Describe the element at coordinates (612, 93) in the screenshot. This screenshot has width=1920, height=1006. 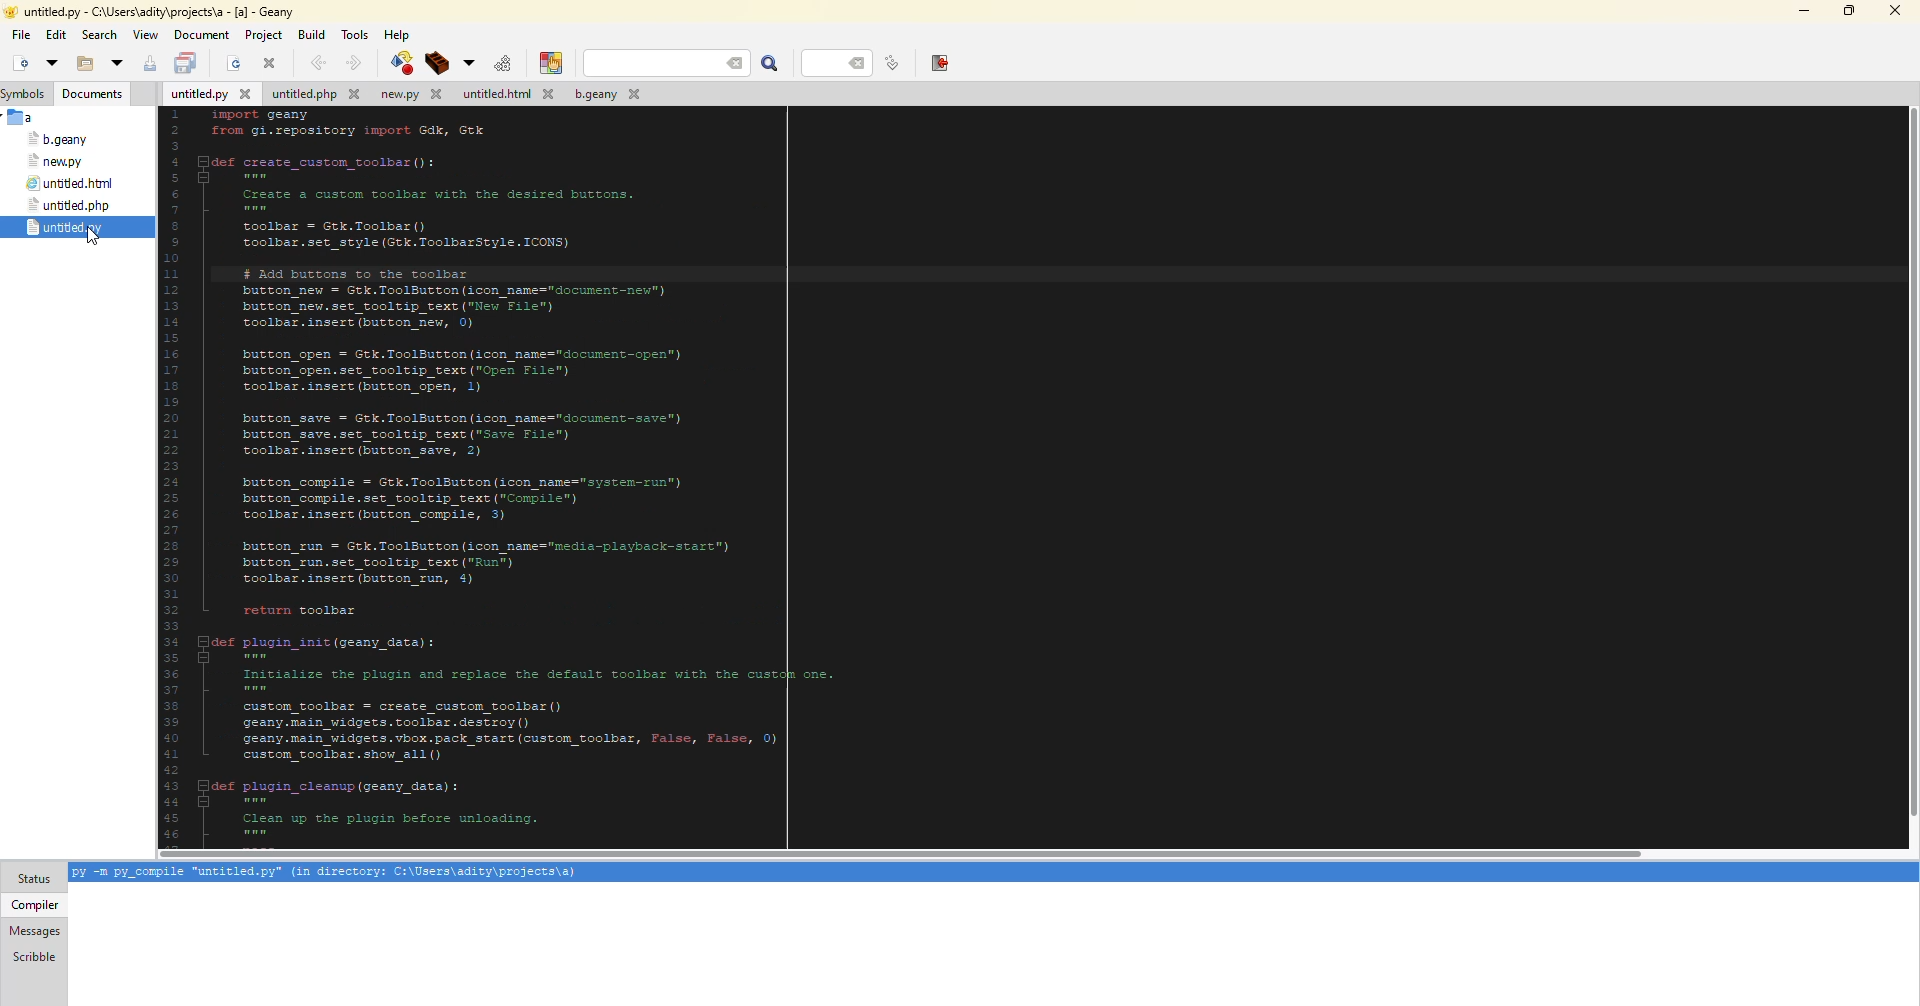
I see `b.geansy` at that location.